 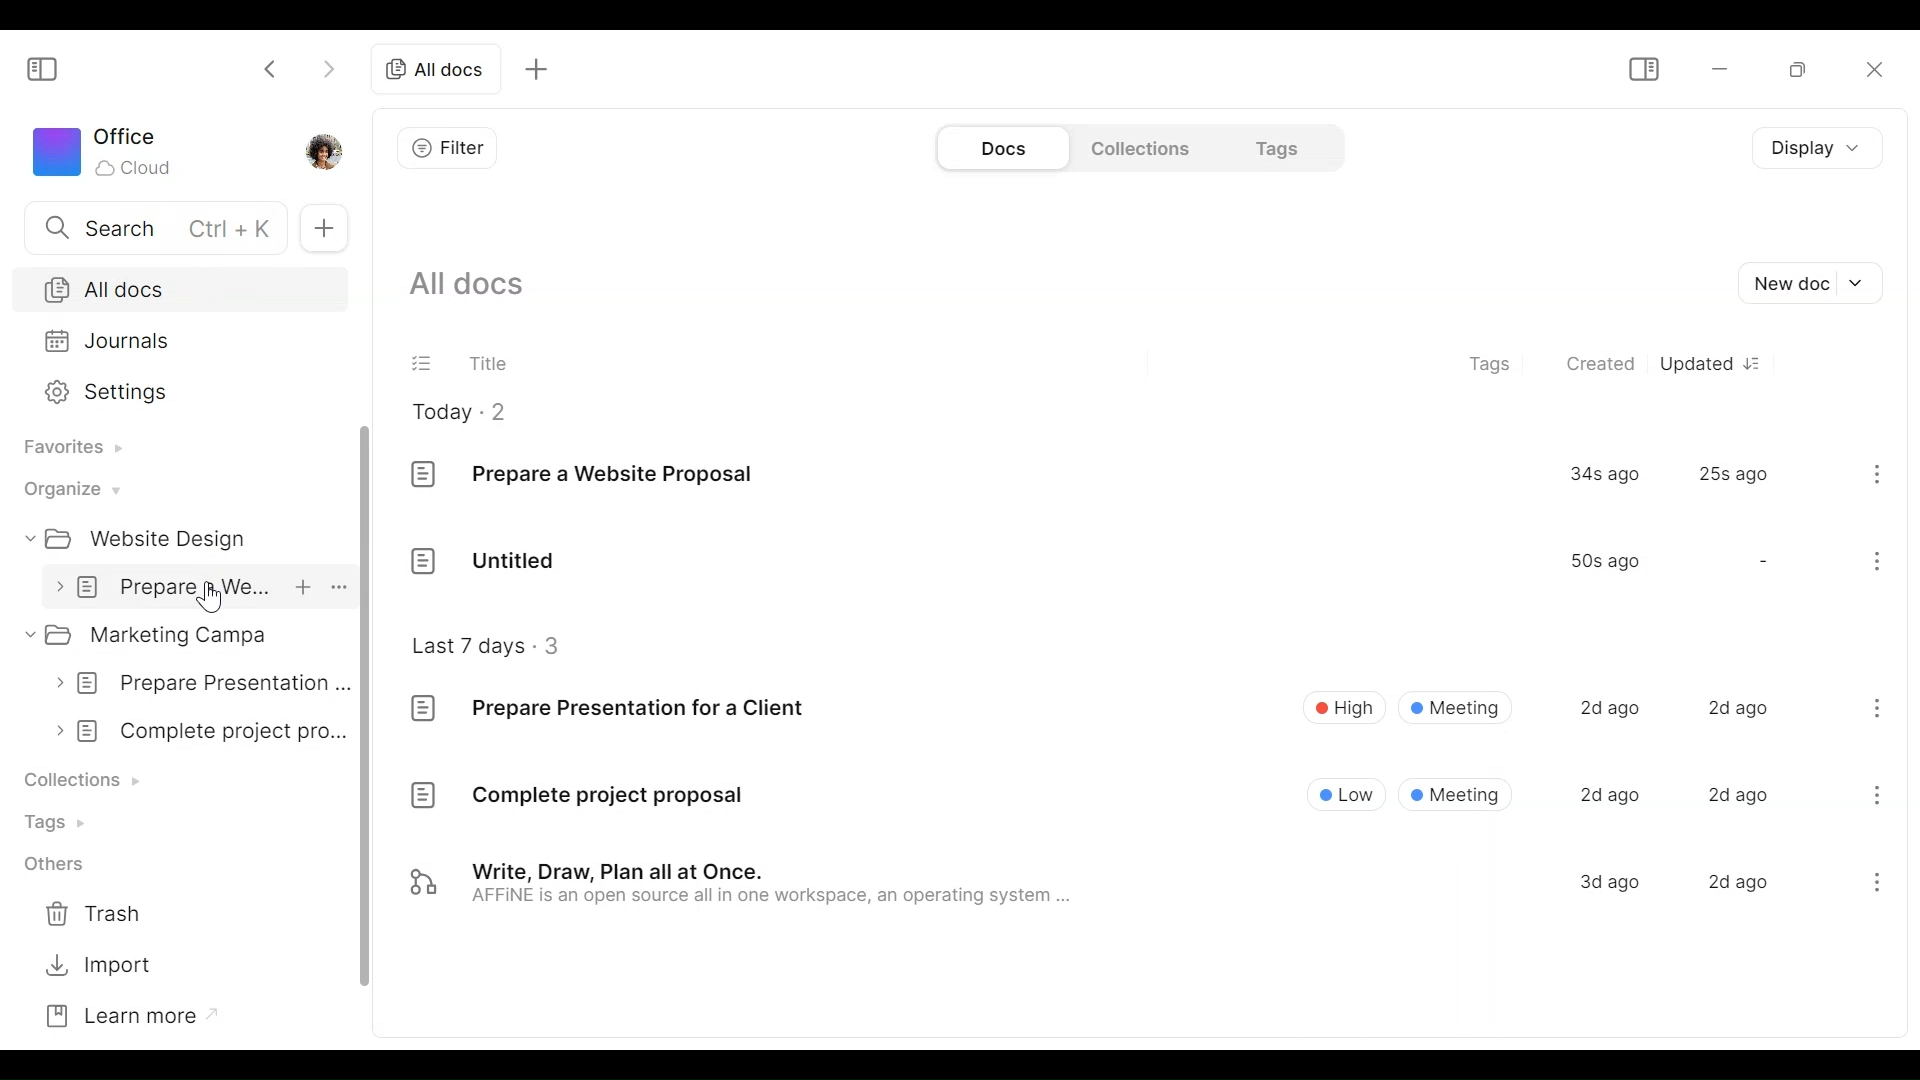 I want to click on Collections, so click(x=1143, y=146).